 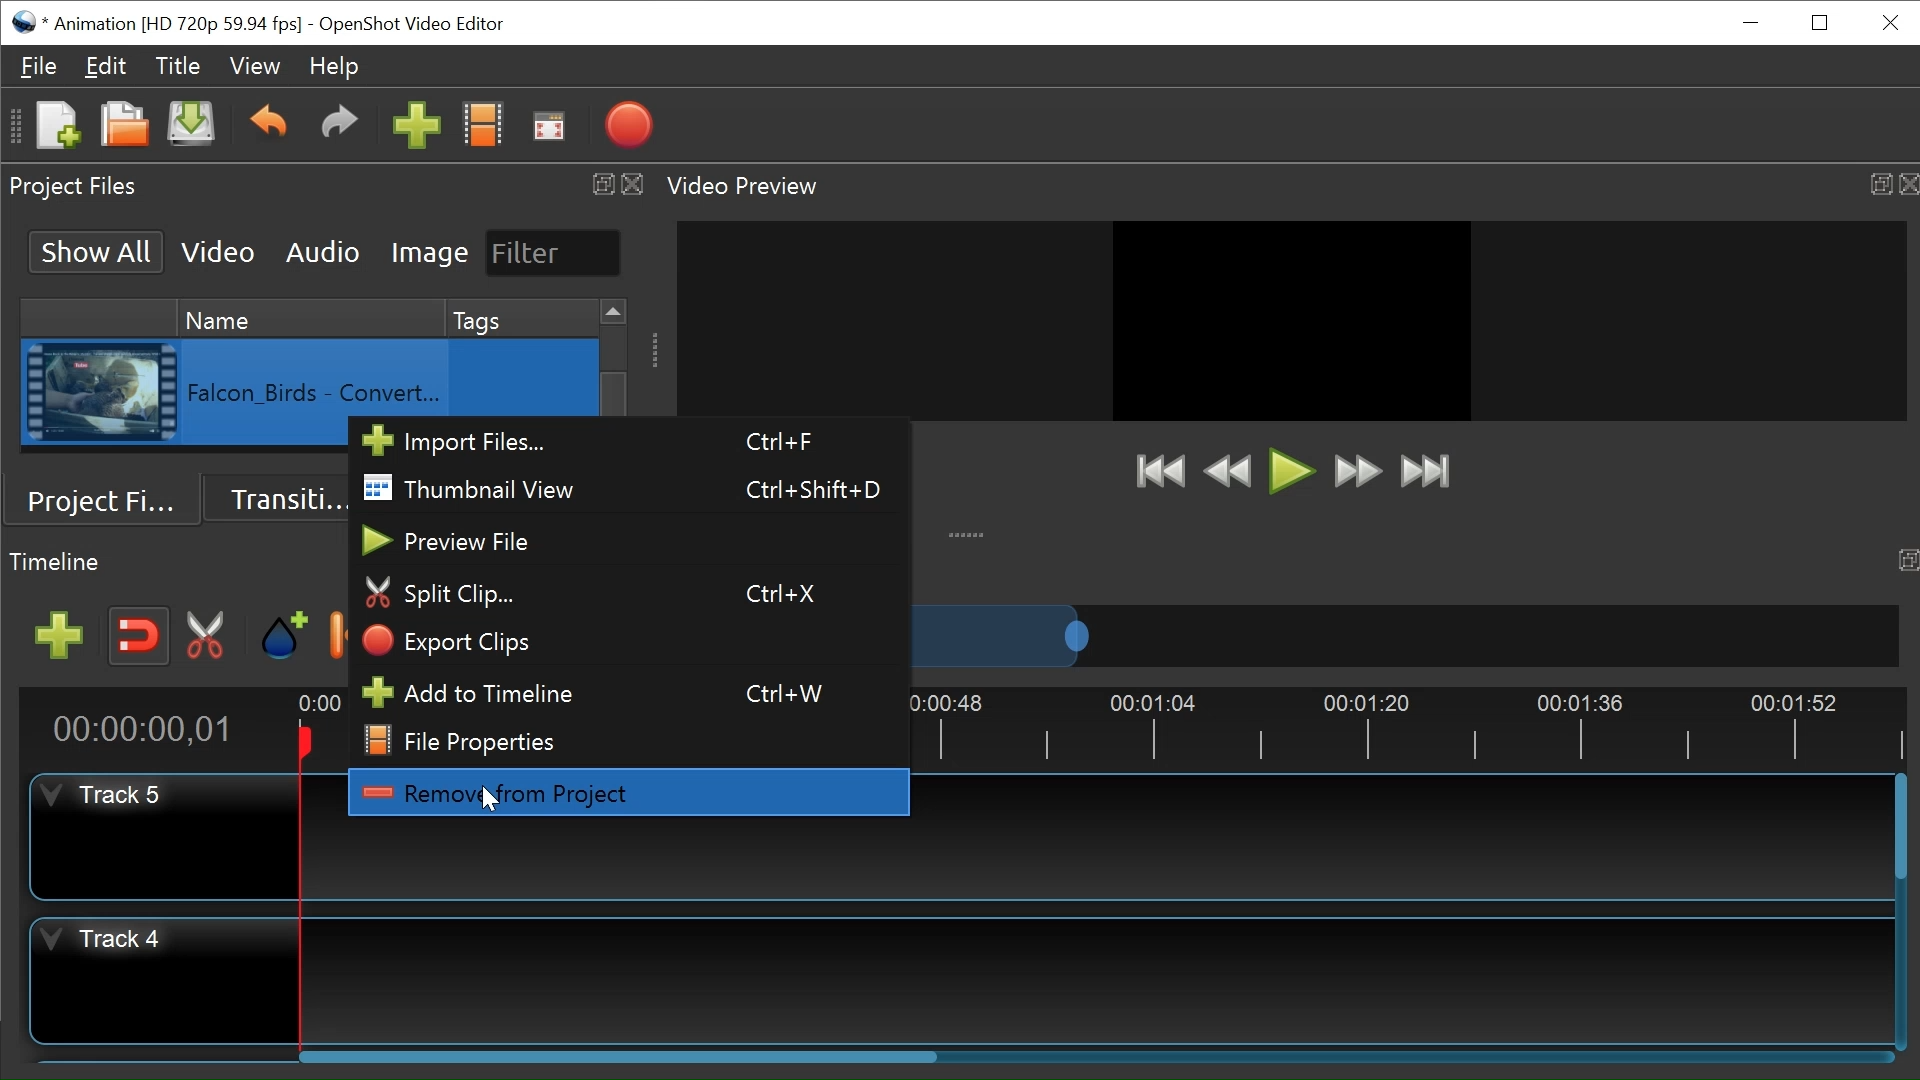 What do you see at coordinates (747, 187) in the screenshot?
I see `Video Preview Panel` at bounding box center [747, 187].